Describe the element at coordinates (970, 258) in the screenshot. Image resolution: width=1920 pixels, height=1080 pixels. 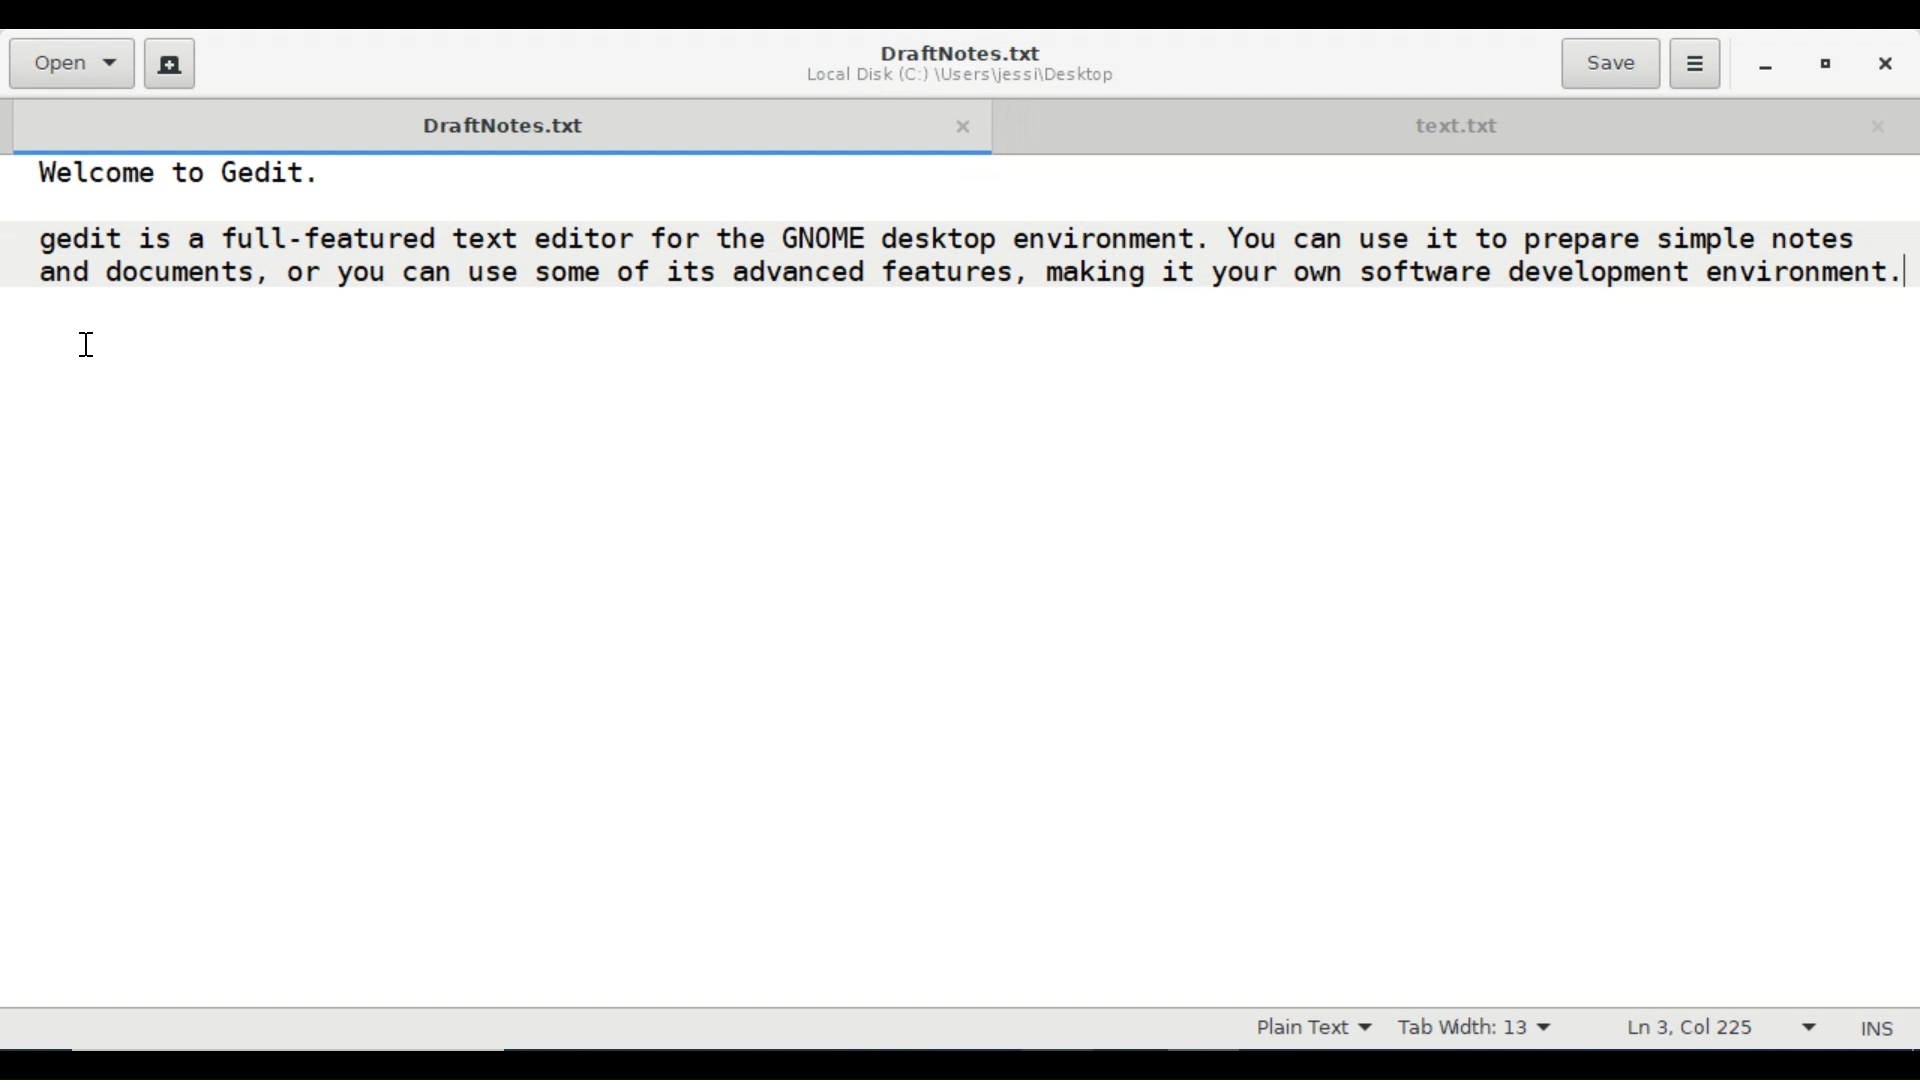
I see `gedit is a full-featured text editor for the GNOME desktop environment. You can use it to prepare simple notes
and documents, or you can use some of its advanced features, making it your own software development environmen` at that location.